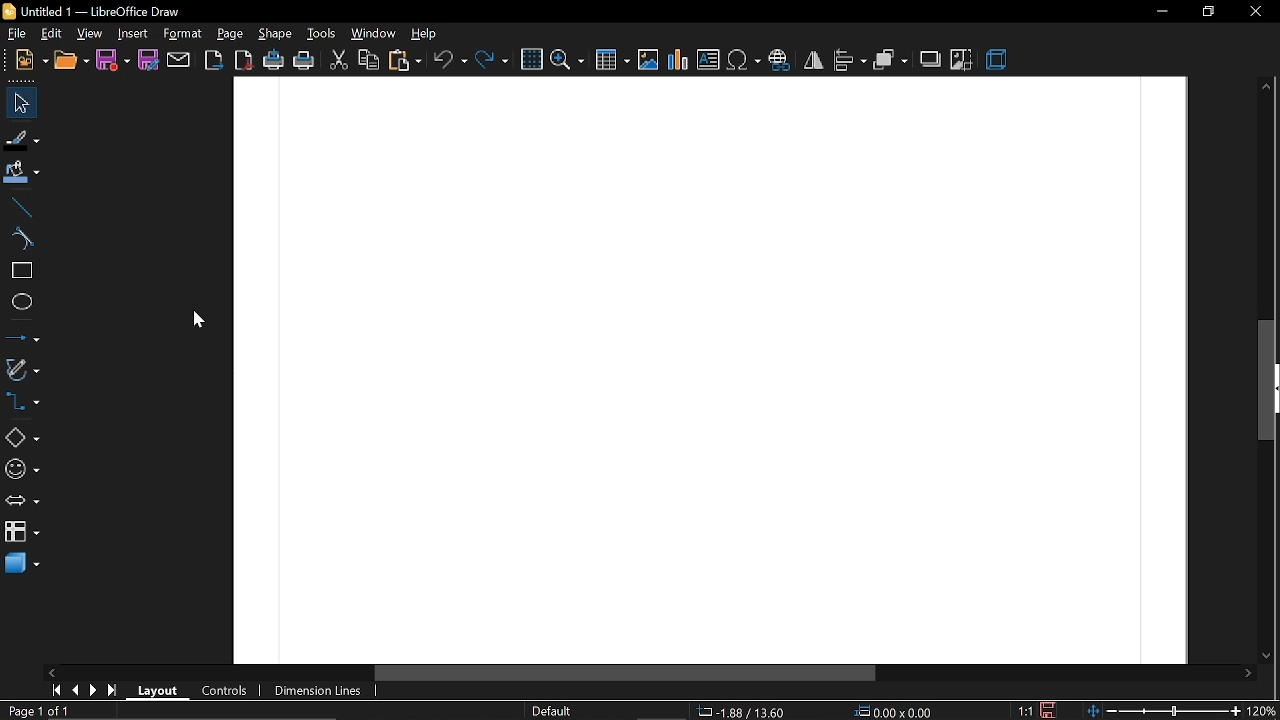 This screenshot has height=720, width=1280. Describe the element at coordinates (555, 711) in the screenshot. I see `Default` at that location.